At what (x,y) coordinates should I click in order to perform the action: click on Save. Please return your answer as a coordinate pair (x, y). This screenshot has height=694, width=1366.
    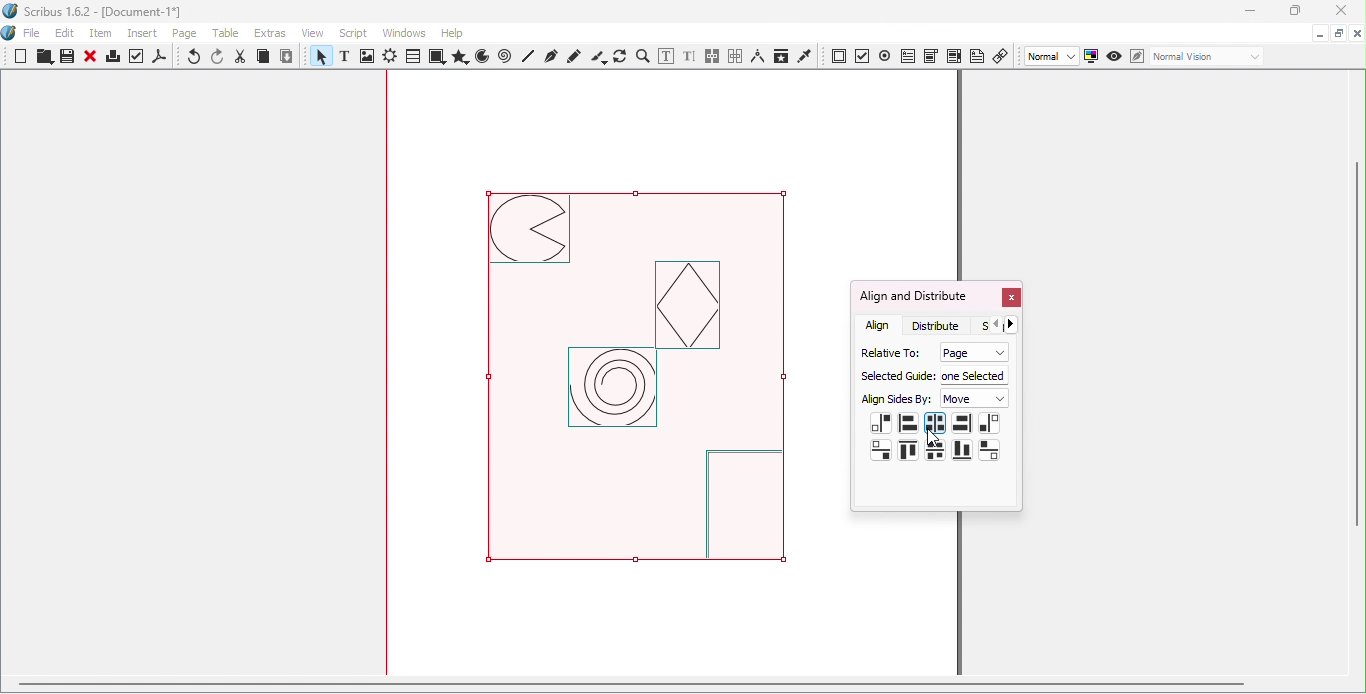
    Looking at the image, I should click on (65, 57).